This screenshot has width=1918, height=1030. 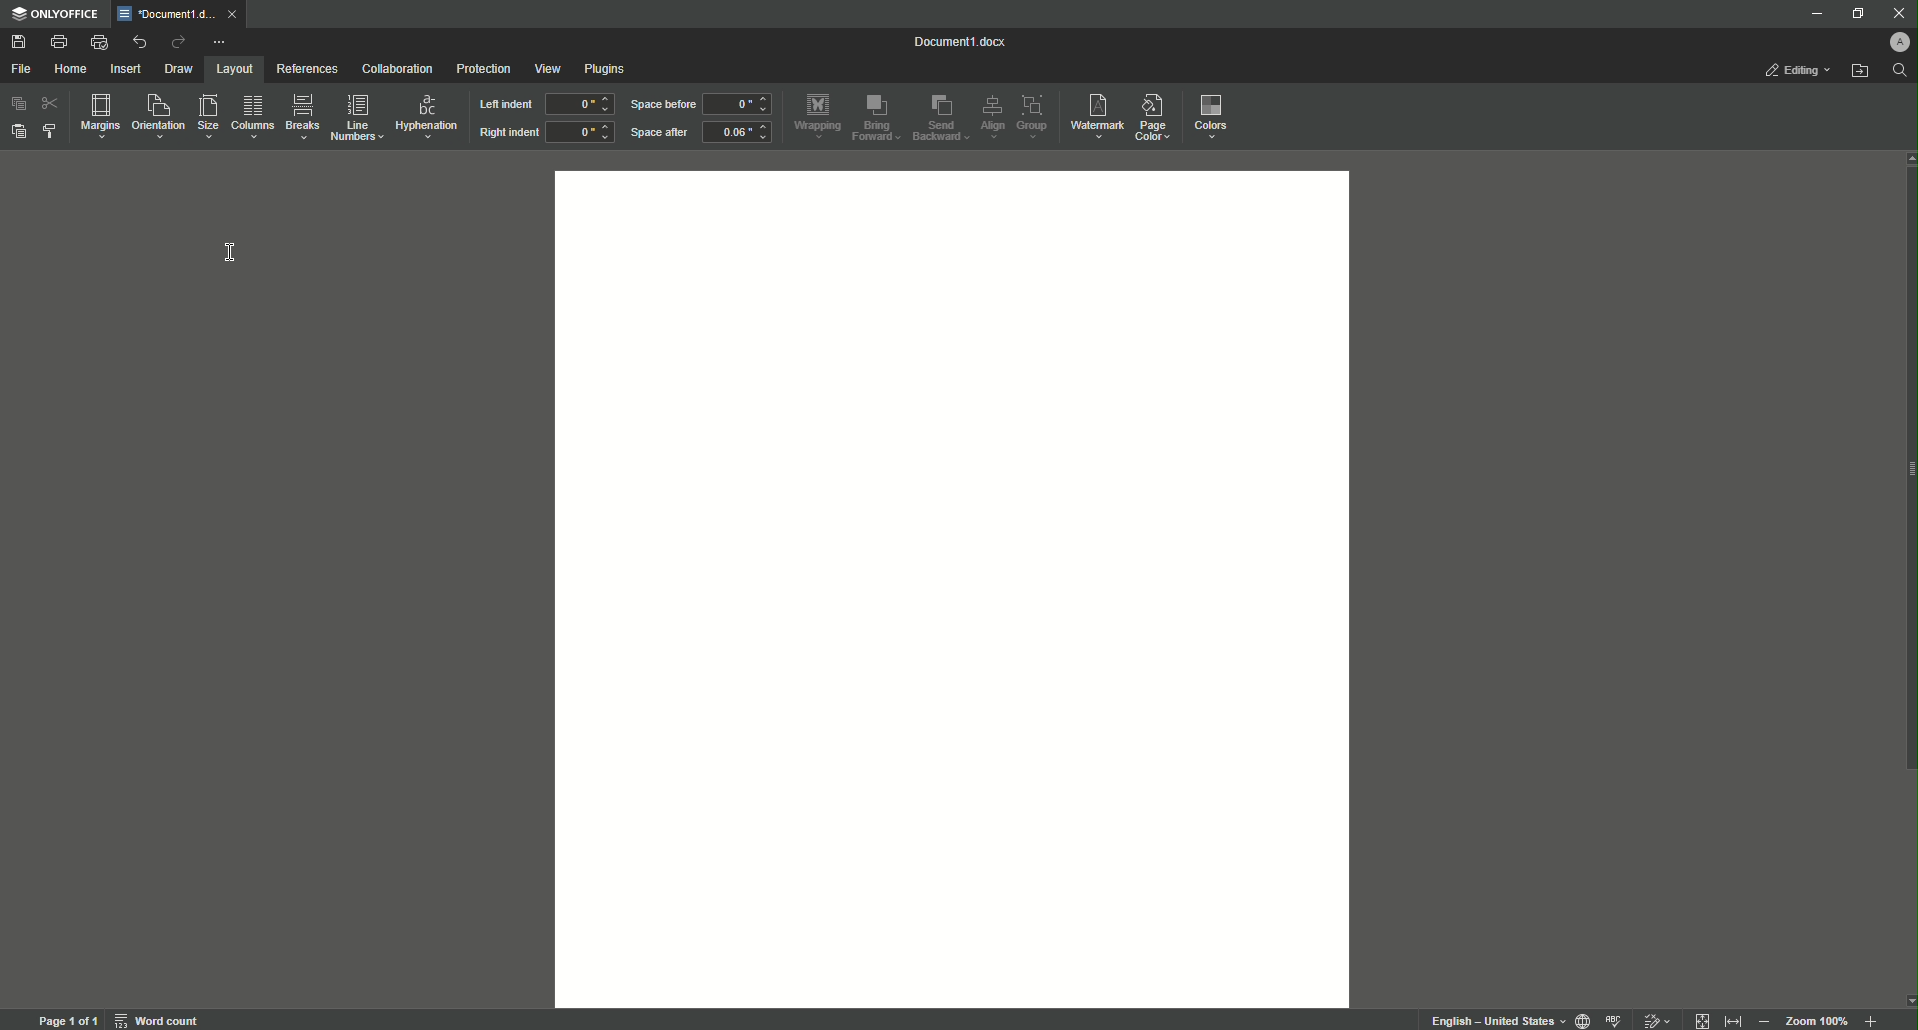 I want to click on More Actions, so click(x=219, y=39).